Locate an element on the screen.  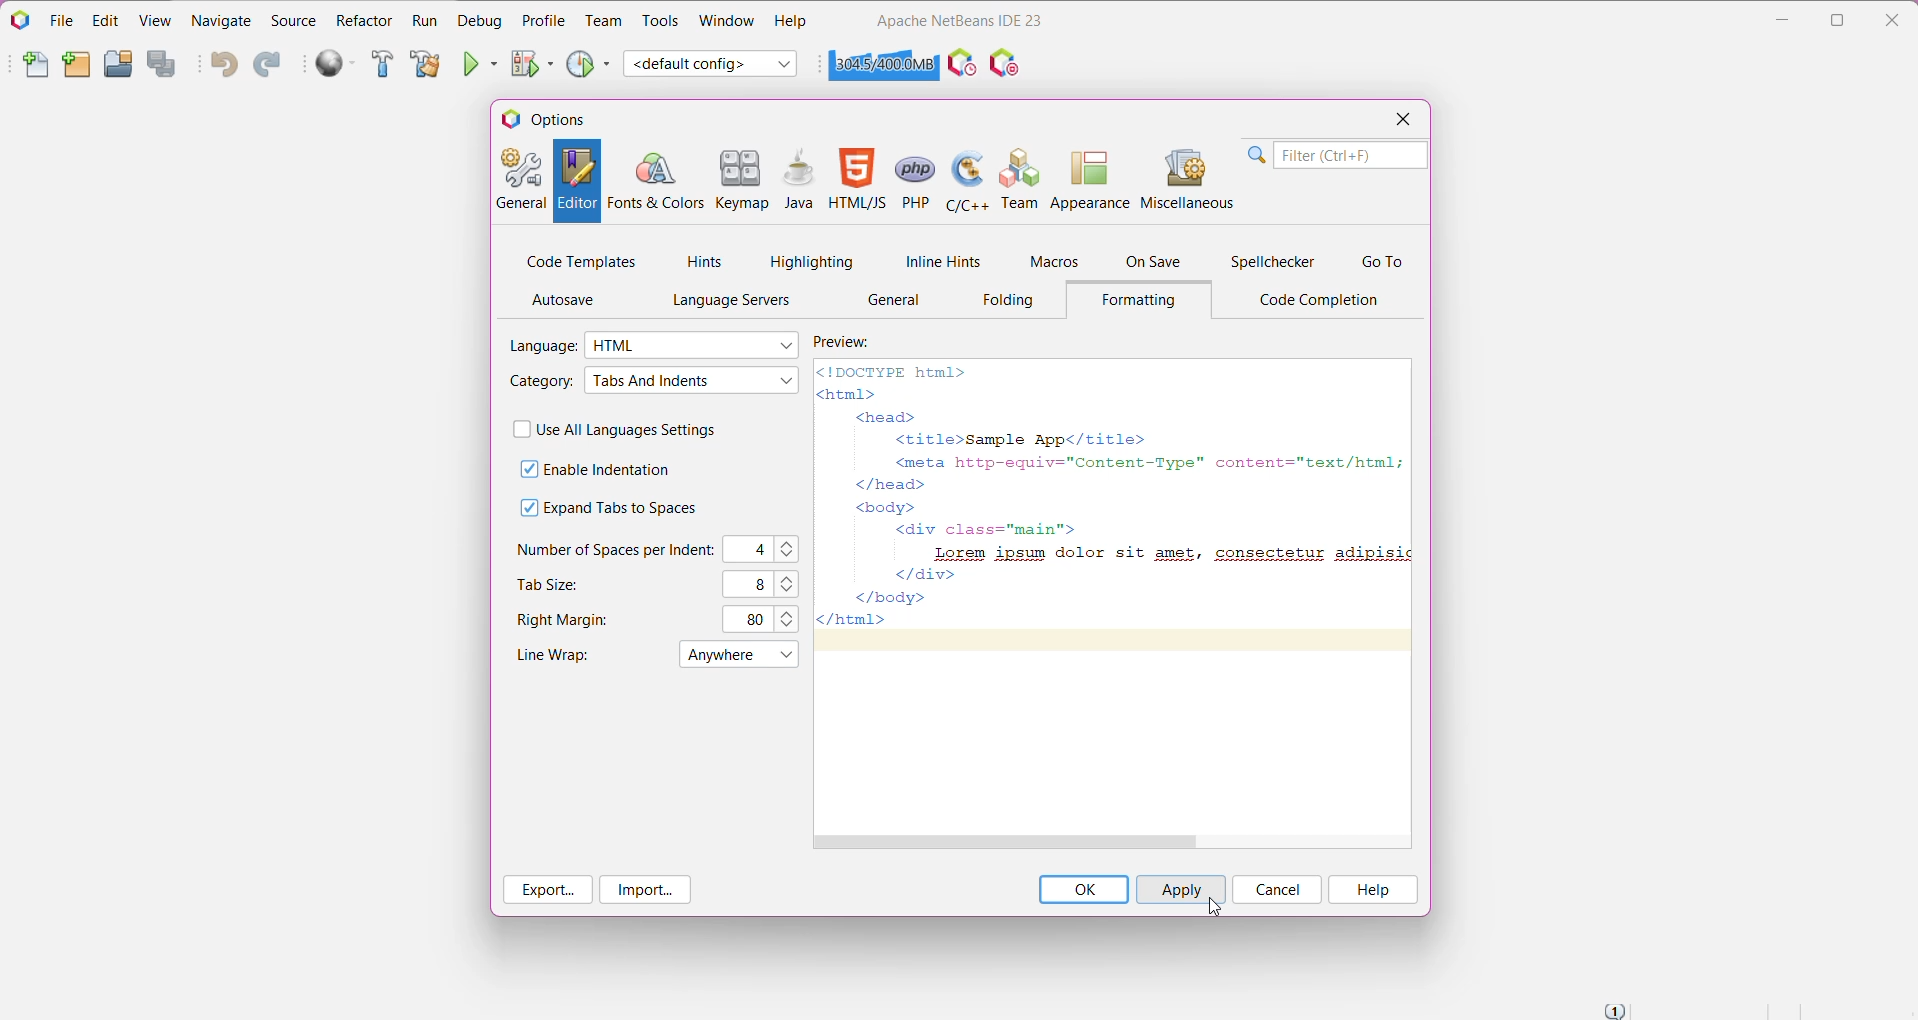
check box is located at coordinates (519, 508).